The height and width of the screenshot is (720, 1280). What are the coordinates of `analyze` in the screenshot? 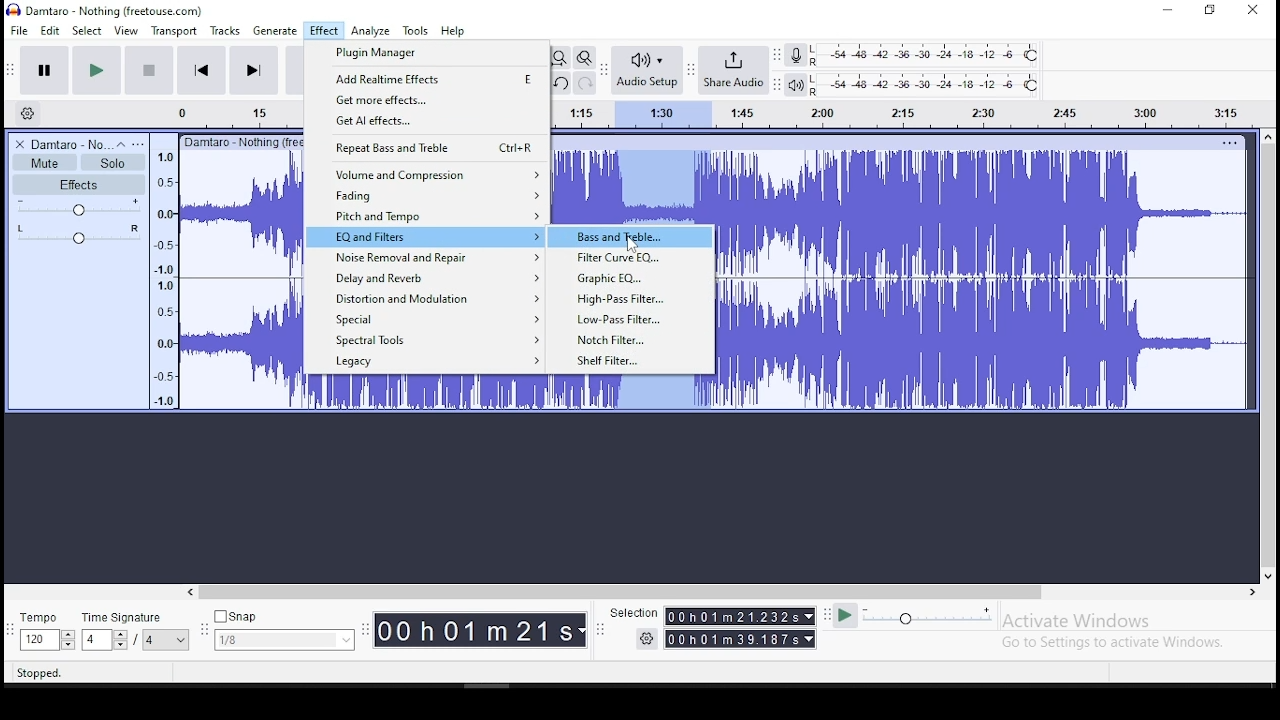 It's located at (371, 31).